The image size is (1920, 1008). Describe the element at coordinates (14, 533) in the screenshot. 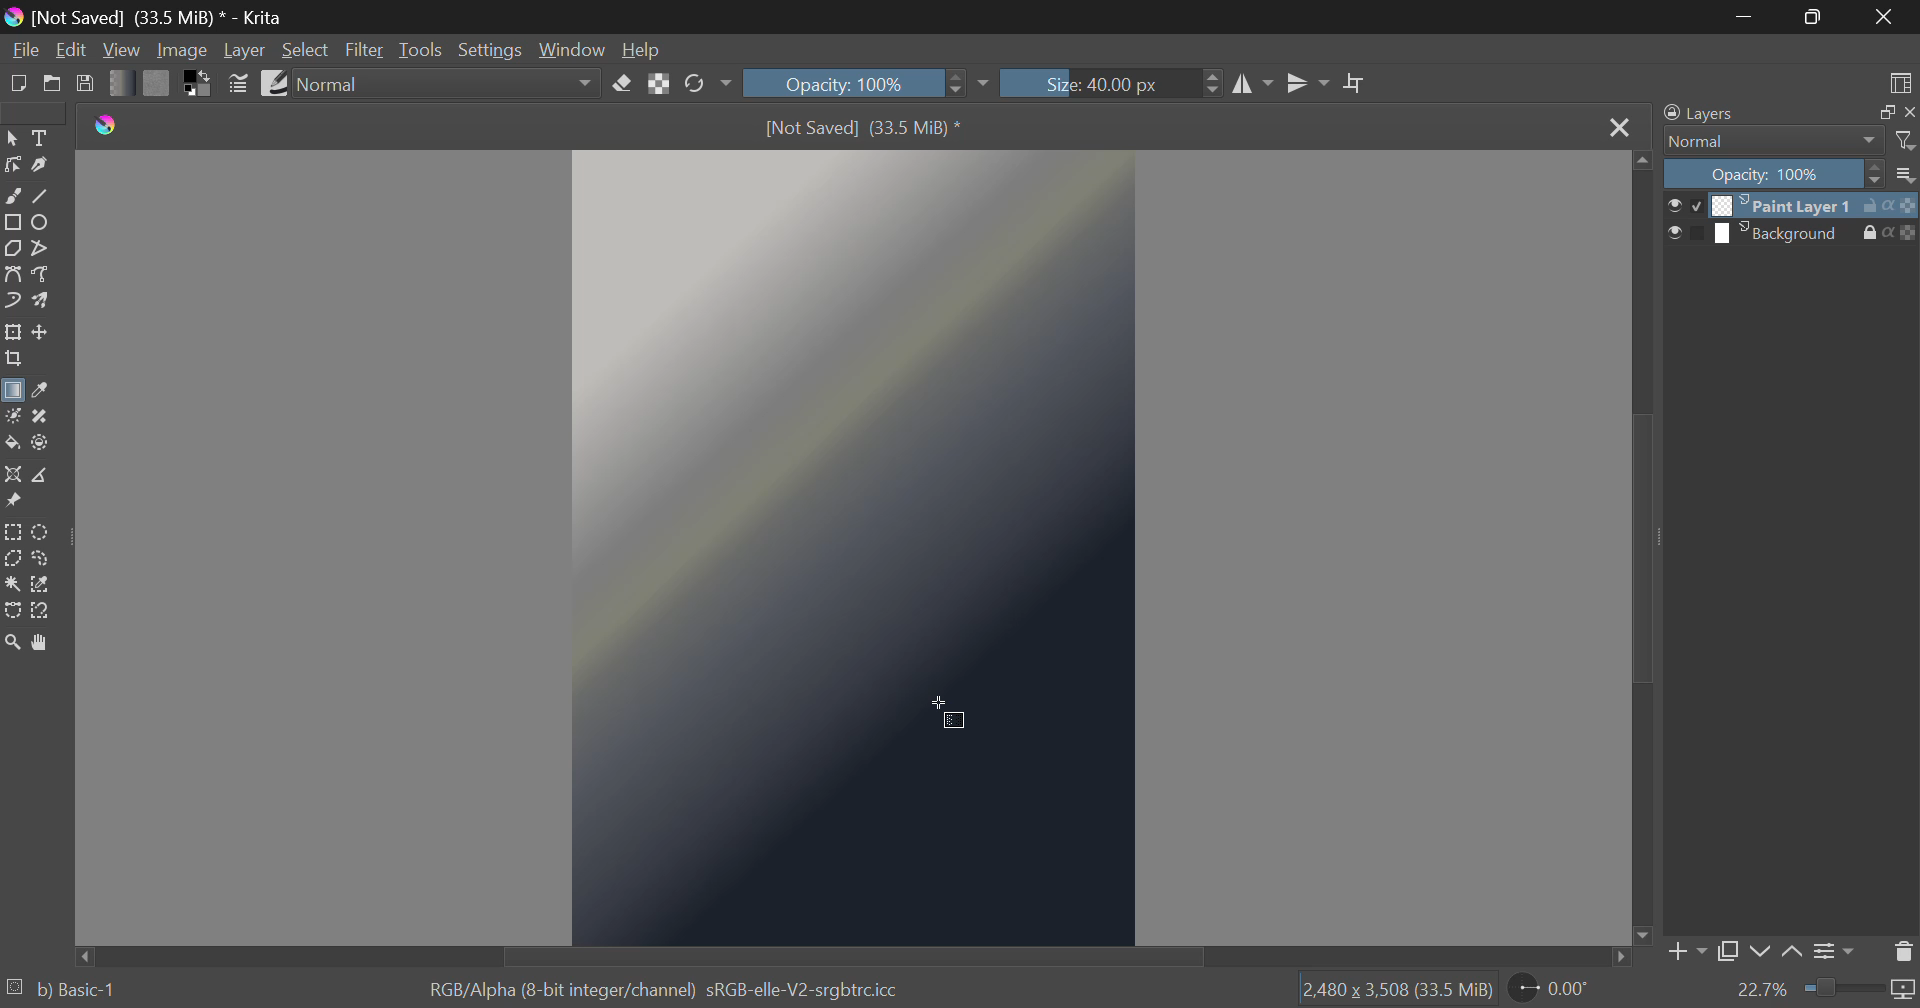

I see `Rectangular Selection` at that location.